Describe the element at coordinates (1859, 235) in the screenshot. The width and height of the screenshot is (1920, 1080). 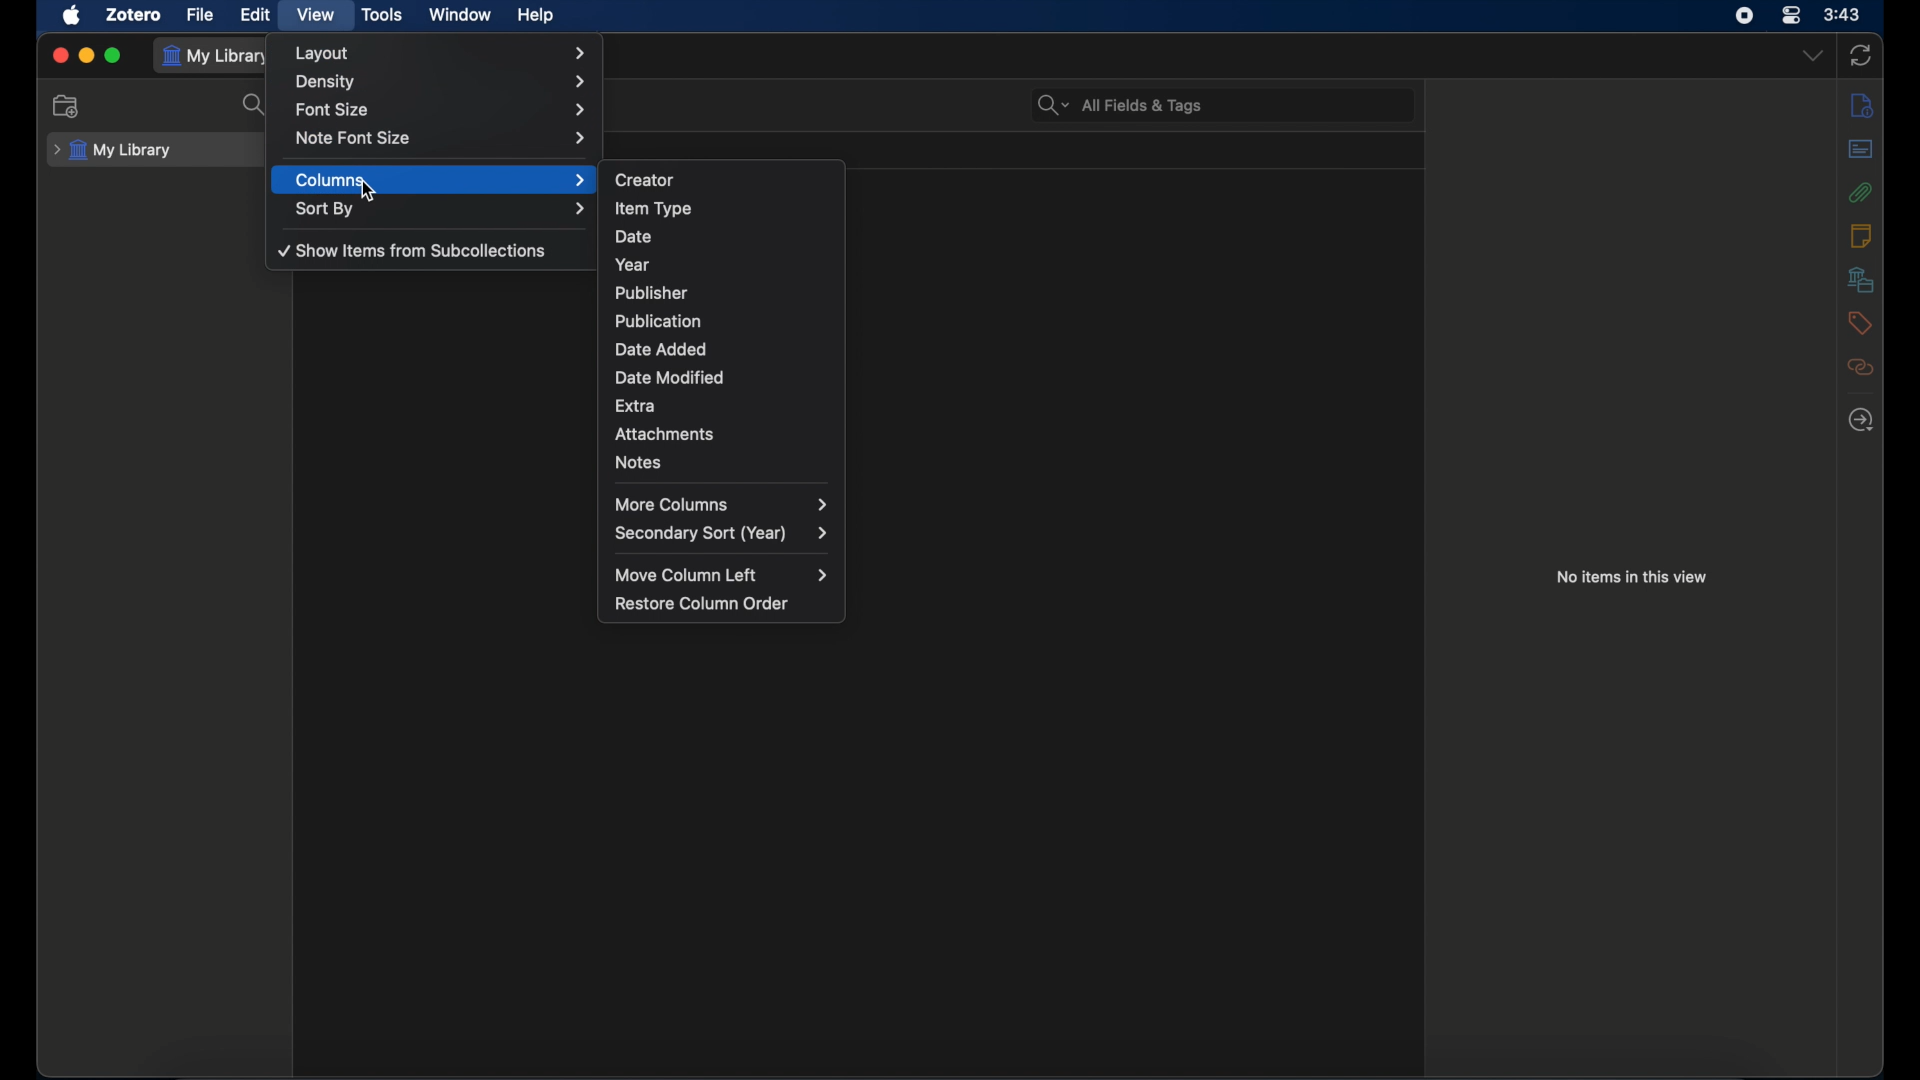
I see `notes` at that location.